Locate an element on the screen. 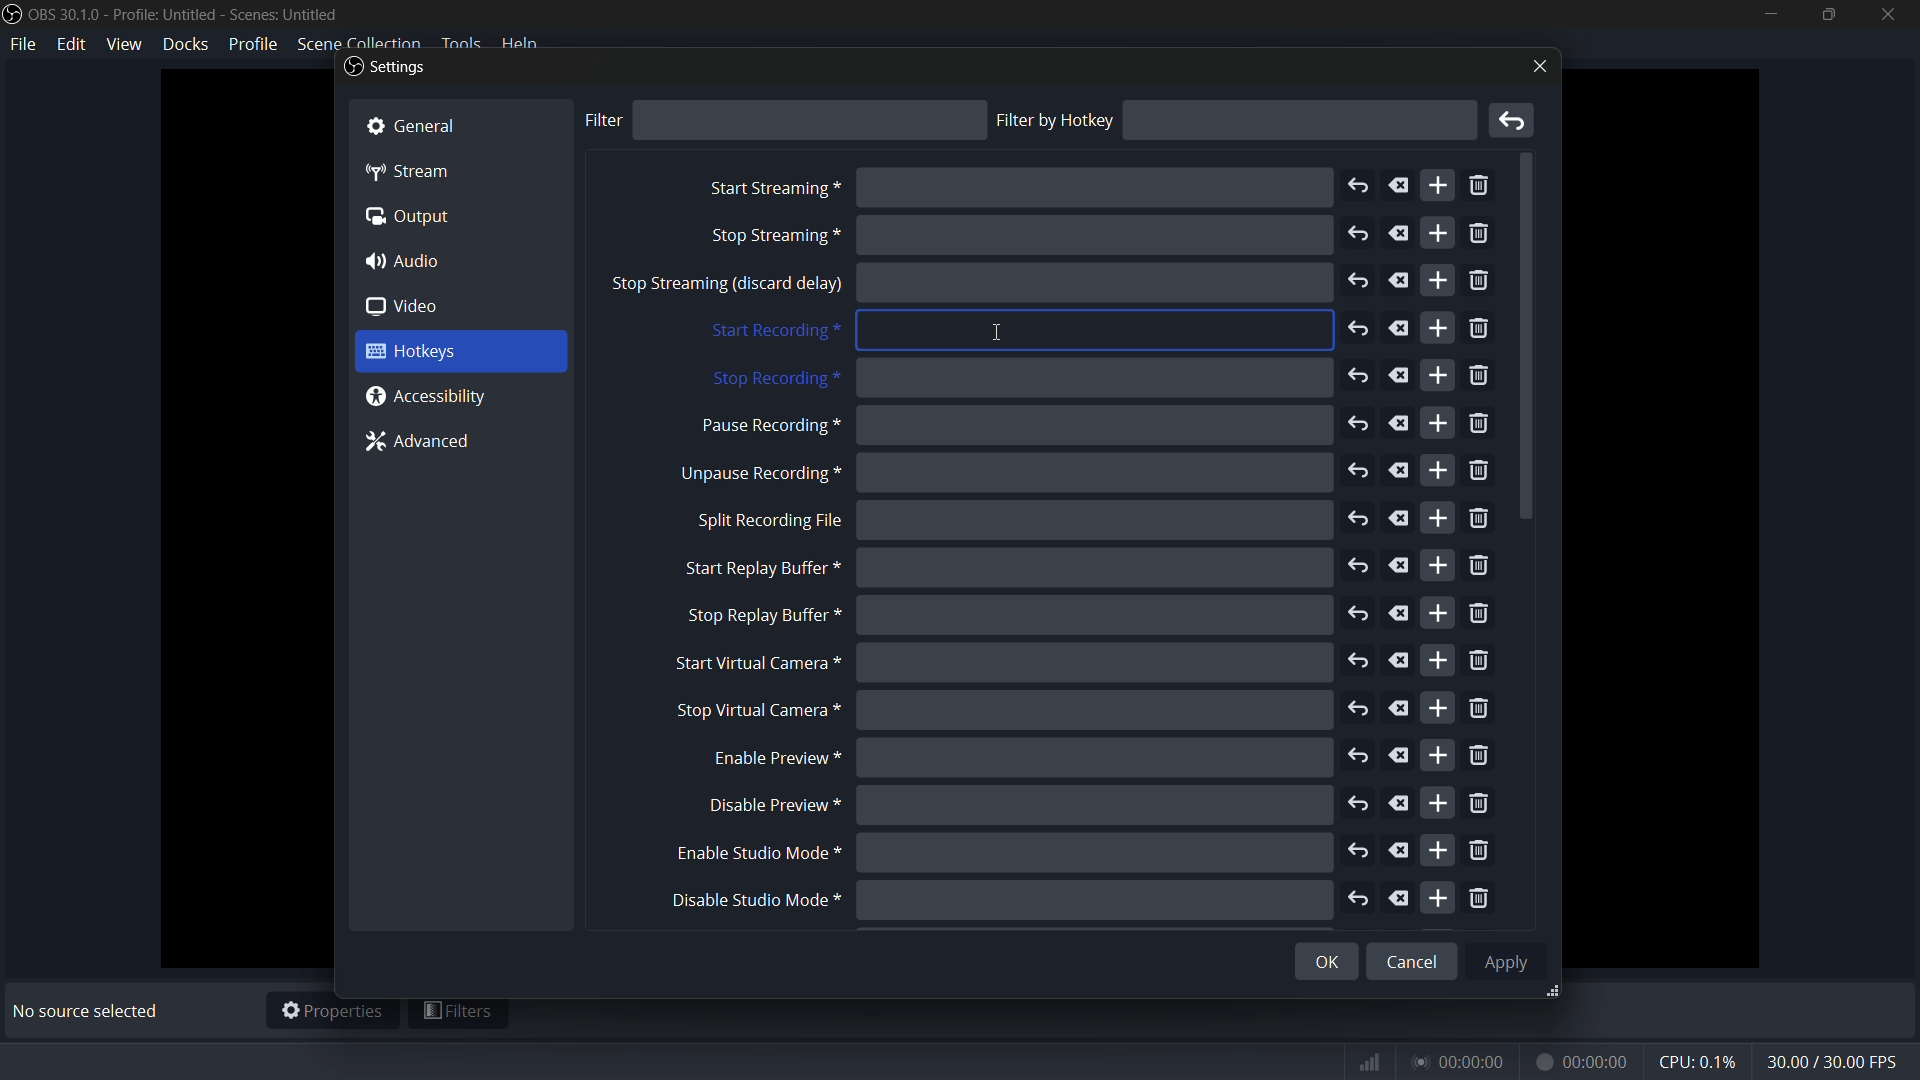 The image size is (1920, 1080). undo is located at coordinates (1359, 472).